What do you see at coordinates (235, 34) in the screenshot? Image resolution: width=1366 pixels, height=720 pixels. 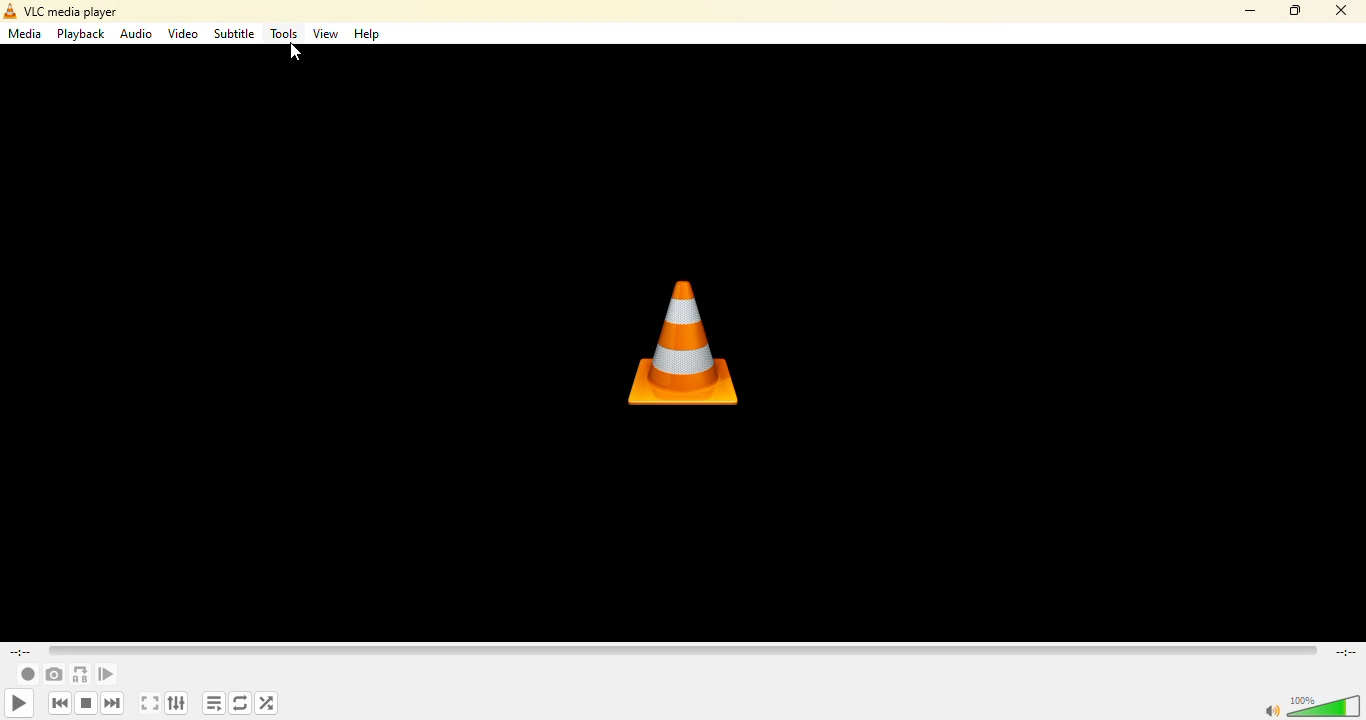 I see `subtitle` at bounding box center [235, 34].